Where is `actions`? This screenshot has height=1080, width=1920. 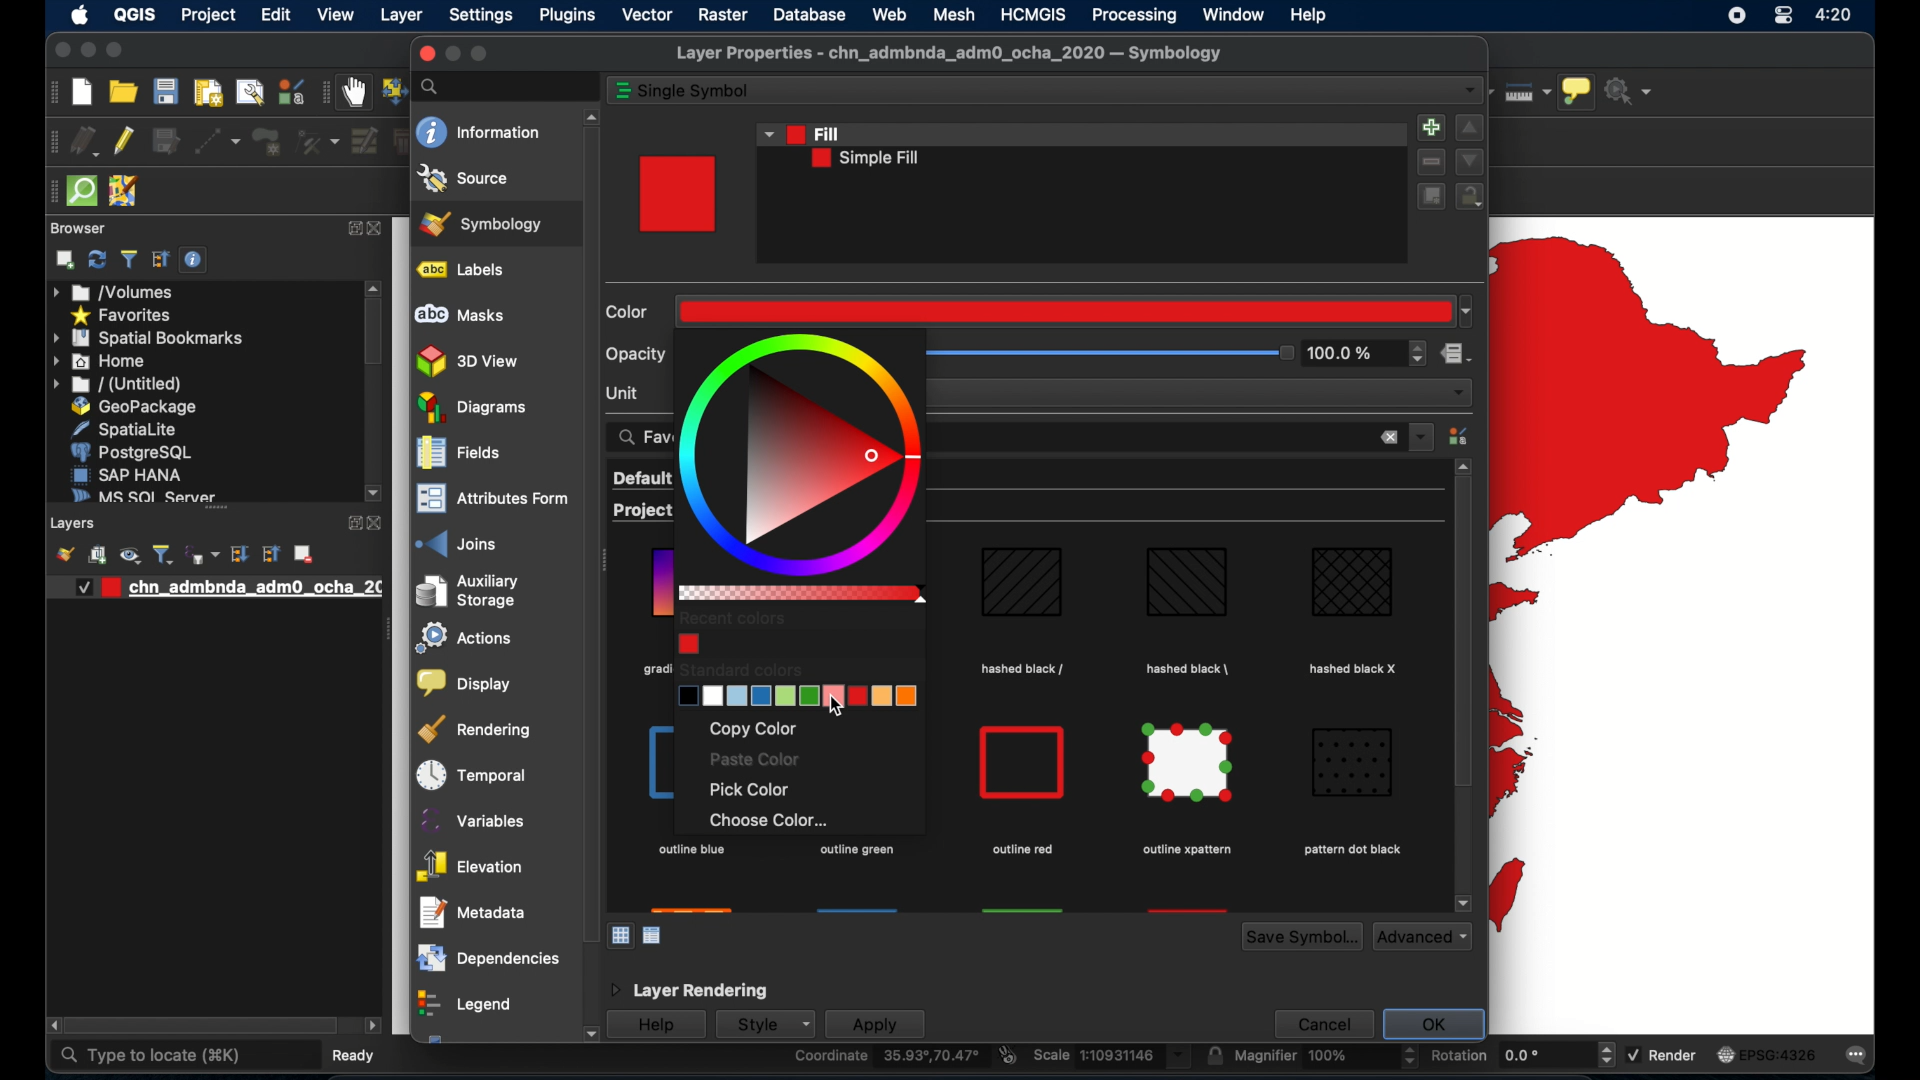 actions is located at coordinates (459, 640).